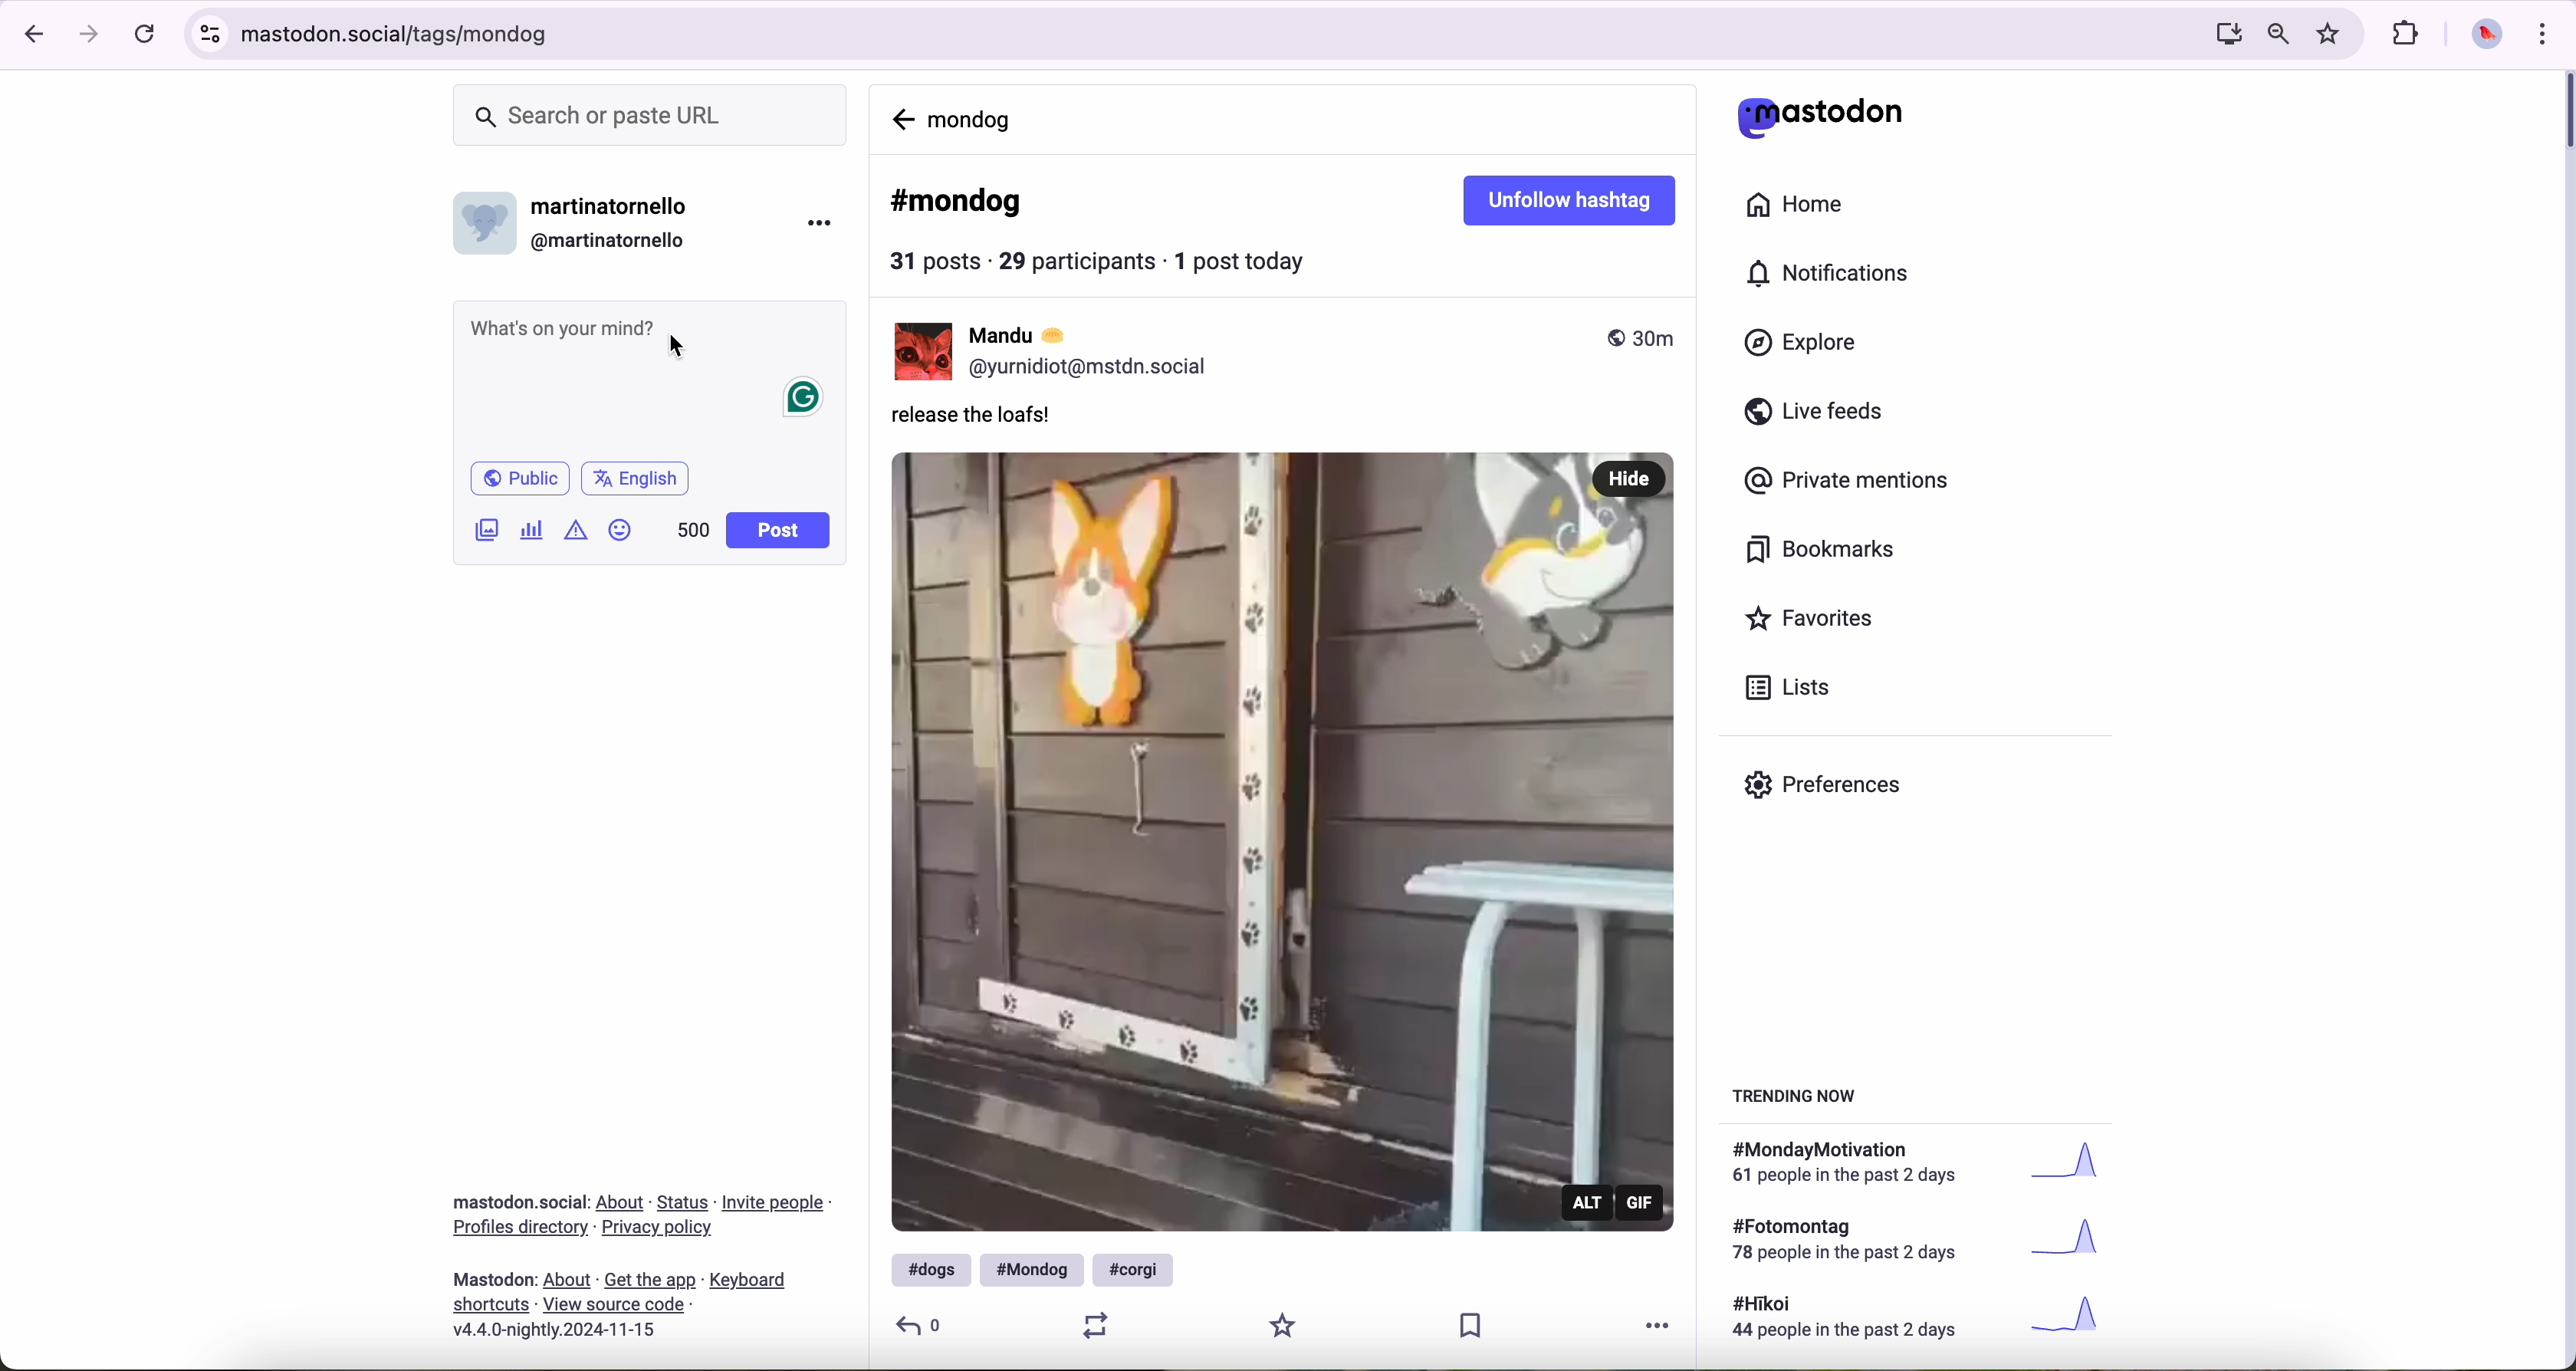 Image resolution: width=2576 pixels, height=1371 pixels. Describe the element at coordinates (620, 532) in the screenshot. I see `emoji` at that location.